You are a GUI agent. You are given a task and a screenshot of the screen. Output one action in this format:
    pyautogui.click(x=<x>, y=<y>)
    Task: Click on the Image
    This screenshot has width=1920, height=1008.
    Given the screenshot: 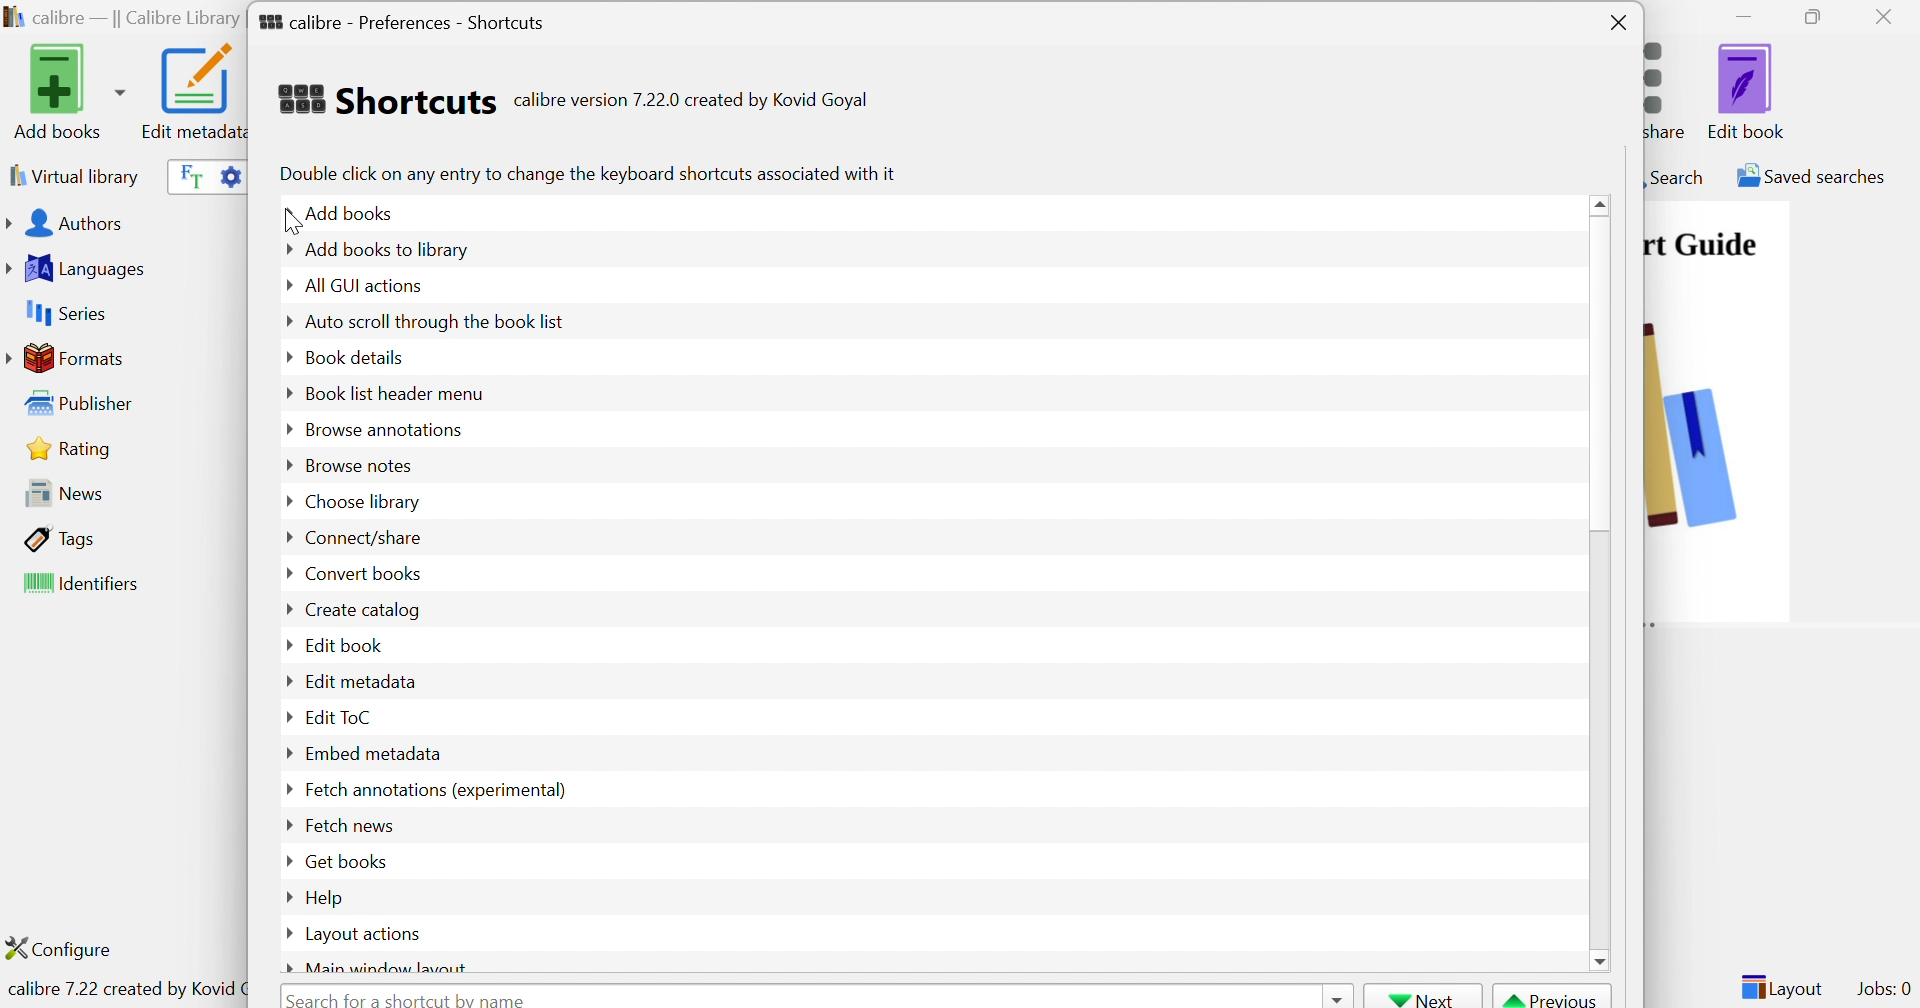 What is the action you would take?
    pyautogui.click(x=1693, y=420)
    